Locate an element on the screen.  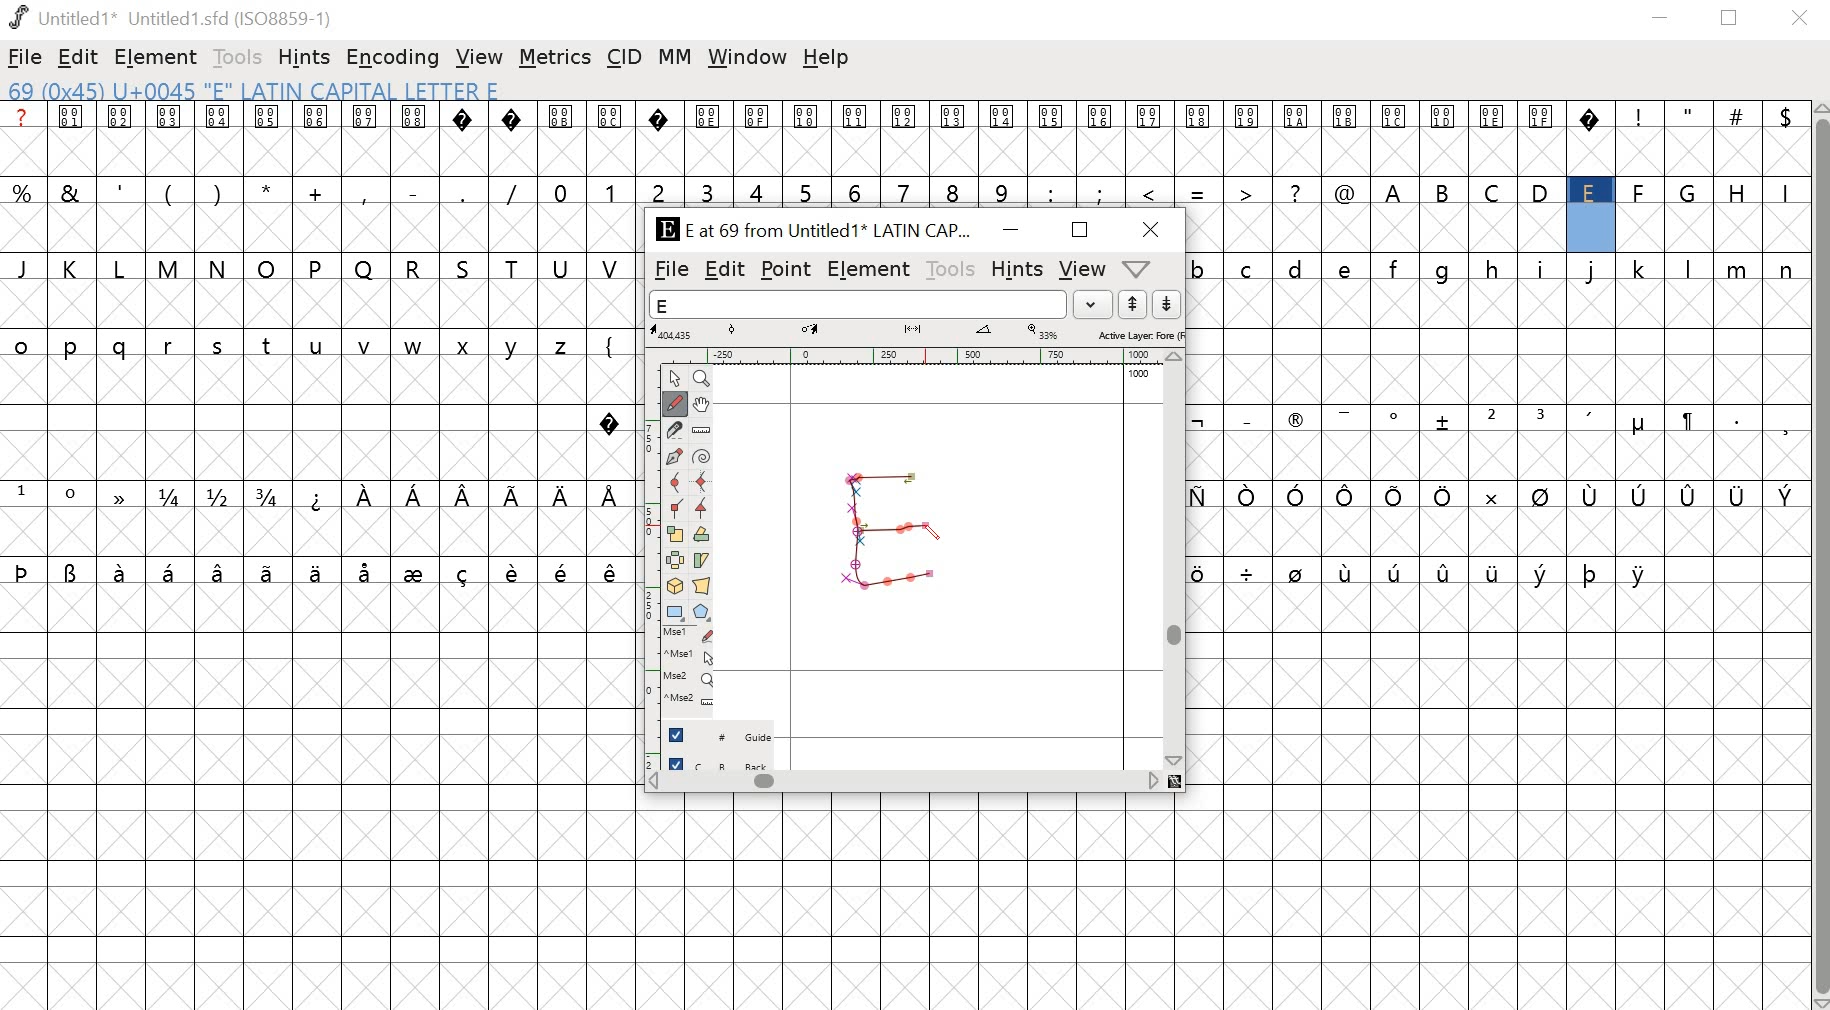
special characters and symbols is located at coordinates (317, 496).